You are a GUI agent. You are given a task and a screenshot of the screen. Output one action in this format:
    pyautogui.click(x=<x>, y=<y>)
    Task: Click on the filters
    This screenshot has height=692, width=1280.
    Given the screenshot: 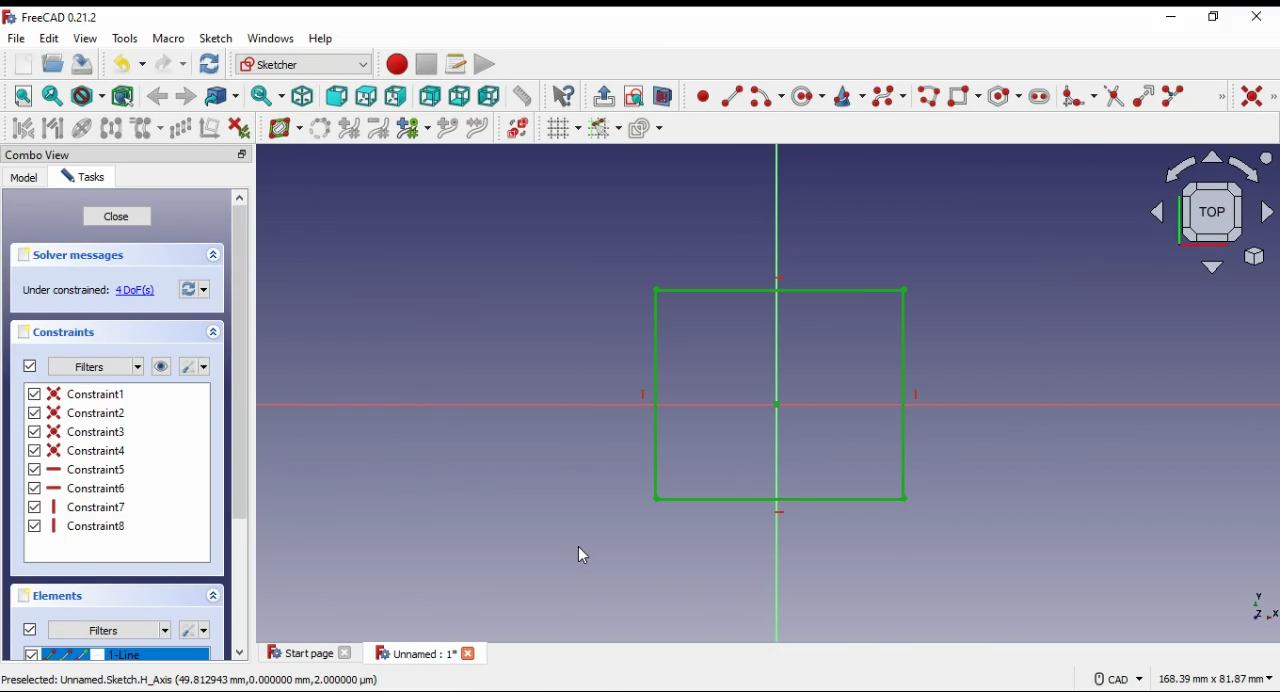 What is the action you would take?
    pyautogui.click(x=109, y=630)
    